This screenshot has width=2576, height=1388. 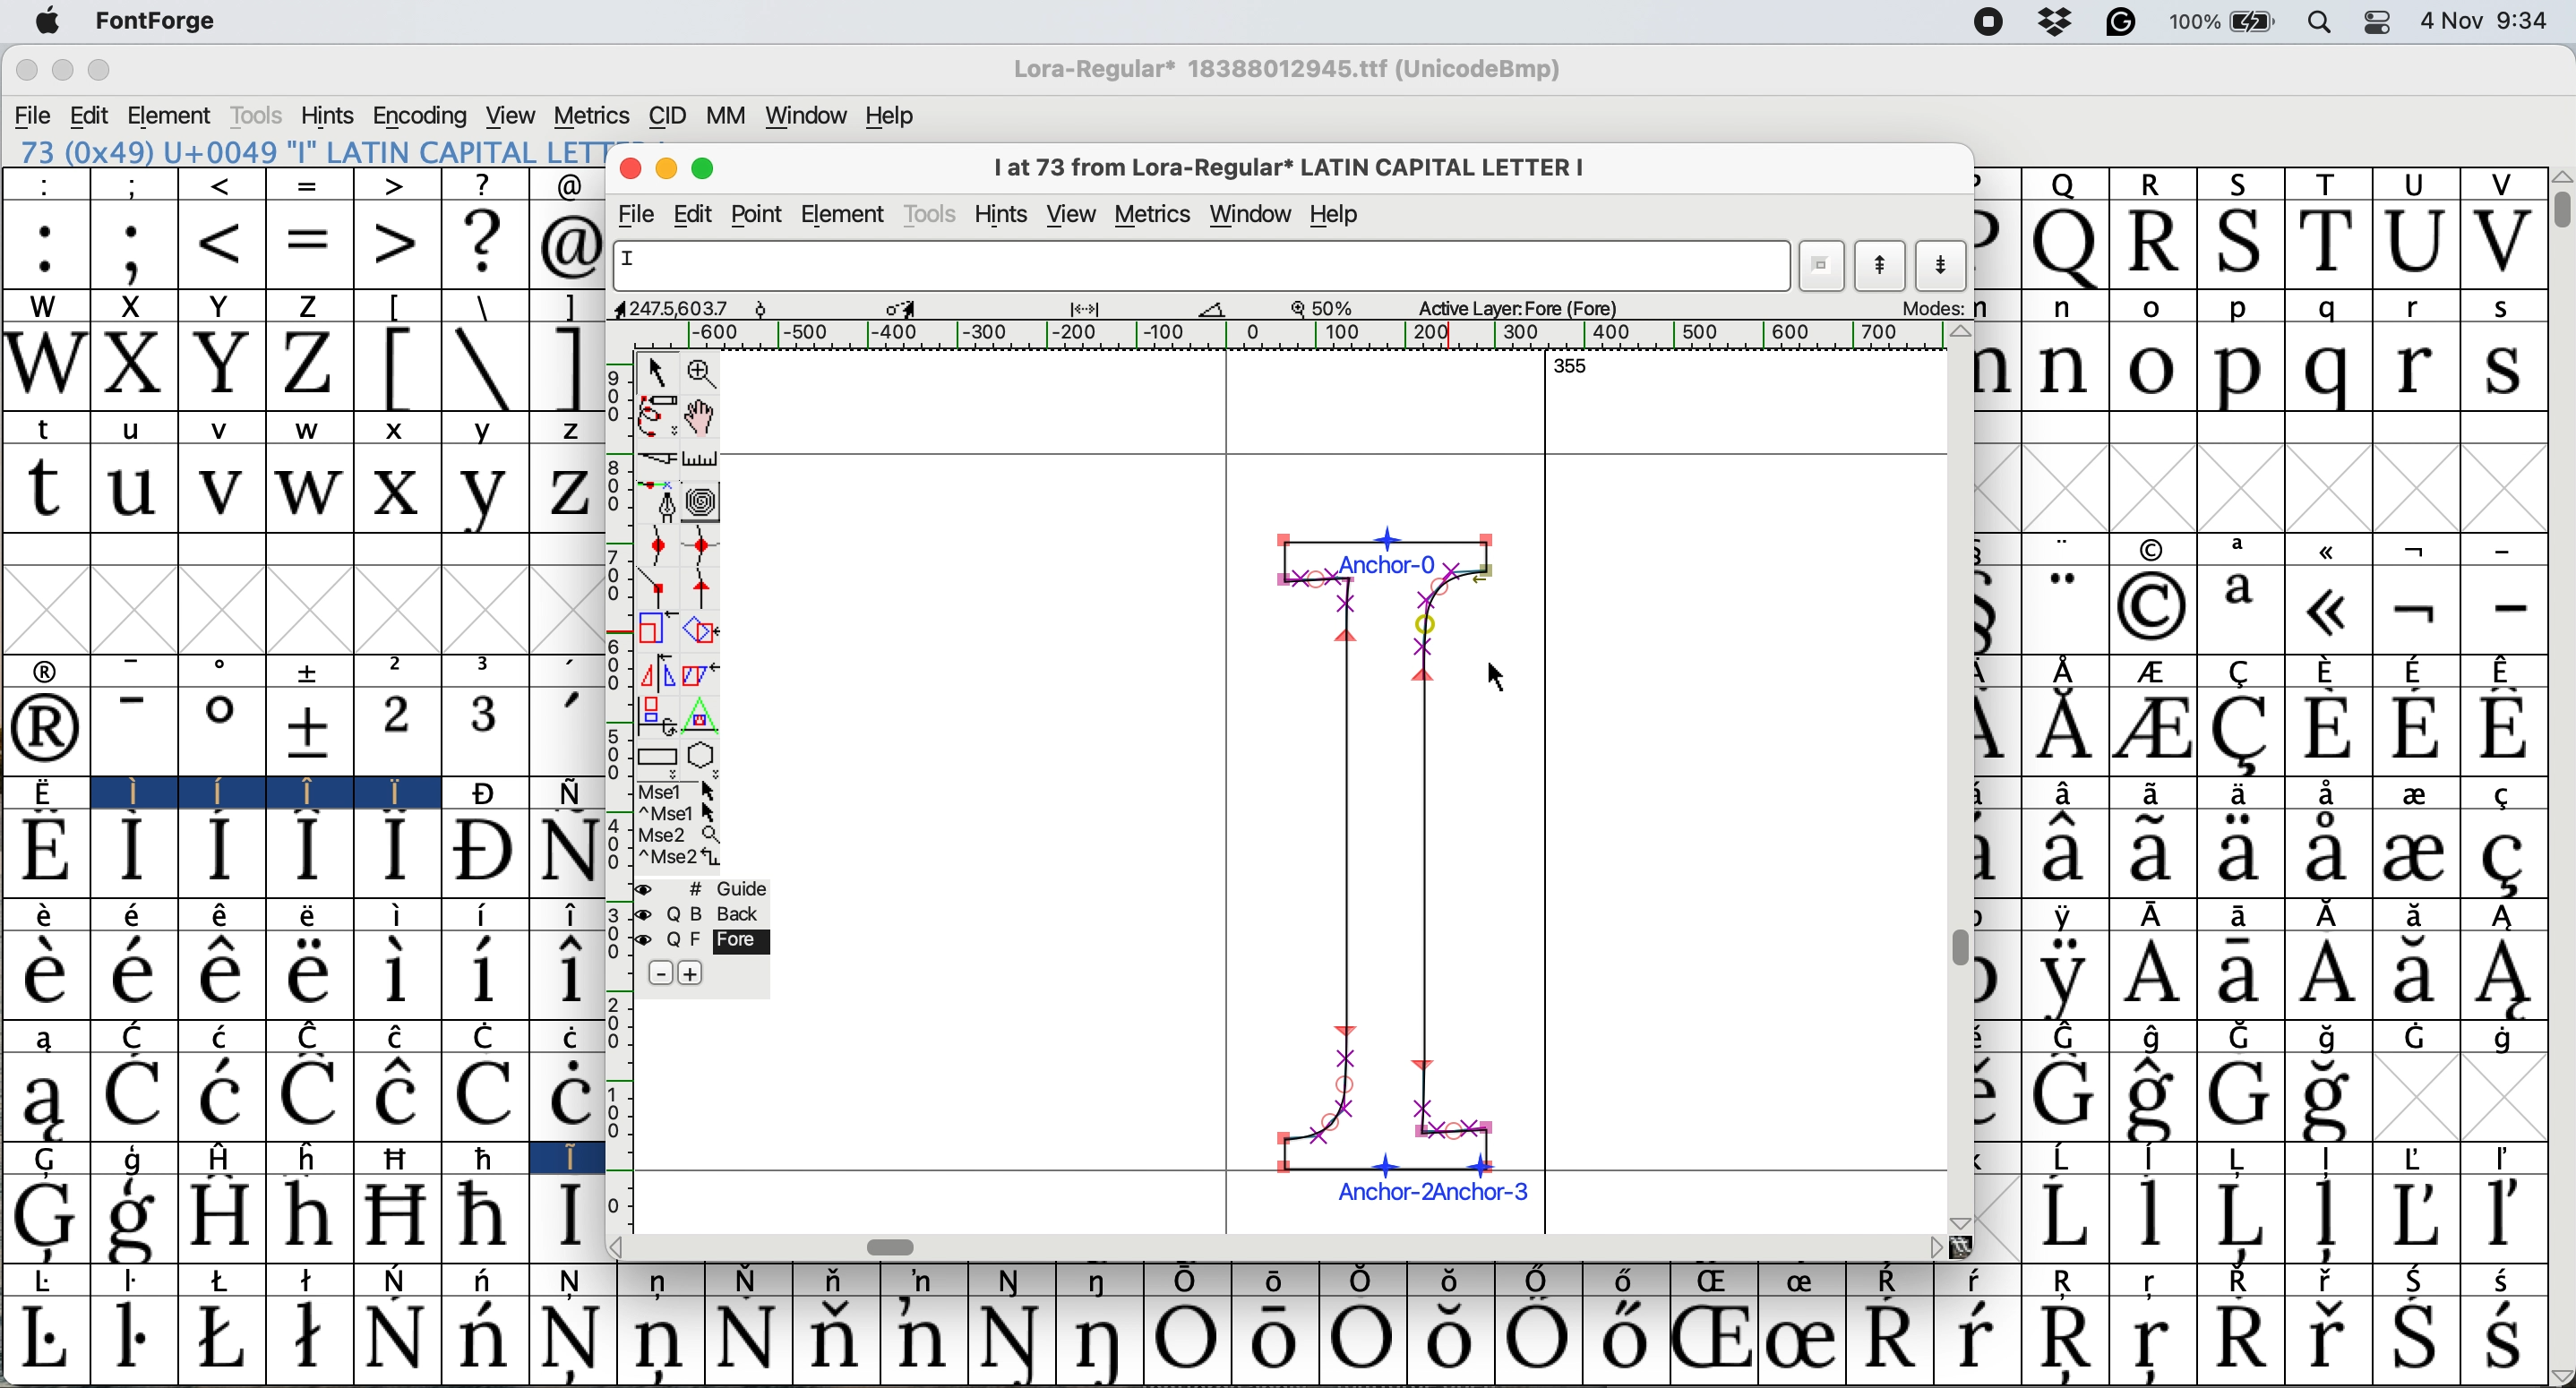 I want to click on horizontal scale, so click(x=1293, y=335).